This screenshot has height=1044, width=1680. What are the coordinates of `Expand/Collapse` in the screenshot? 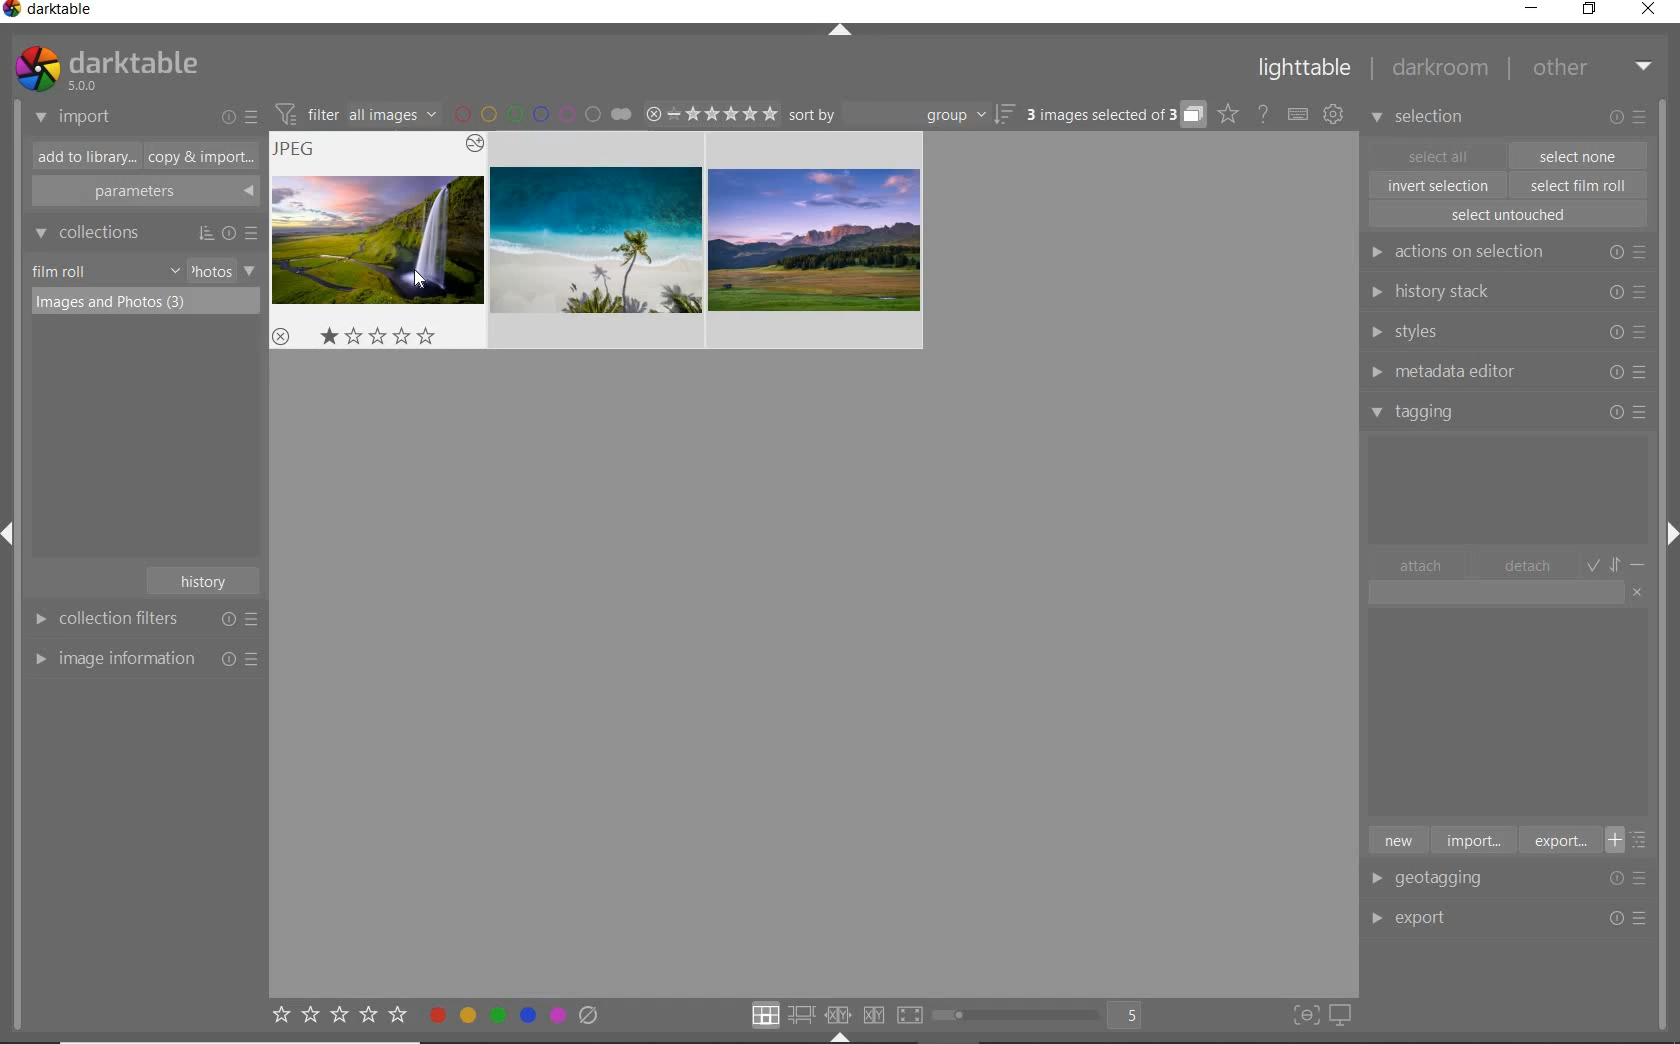 It's located at (832, 1037).